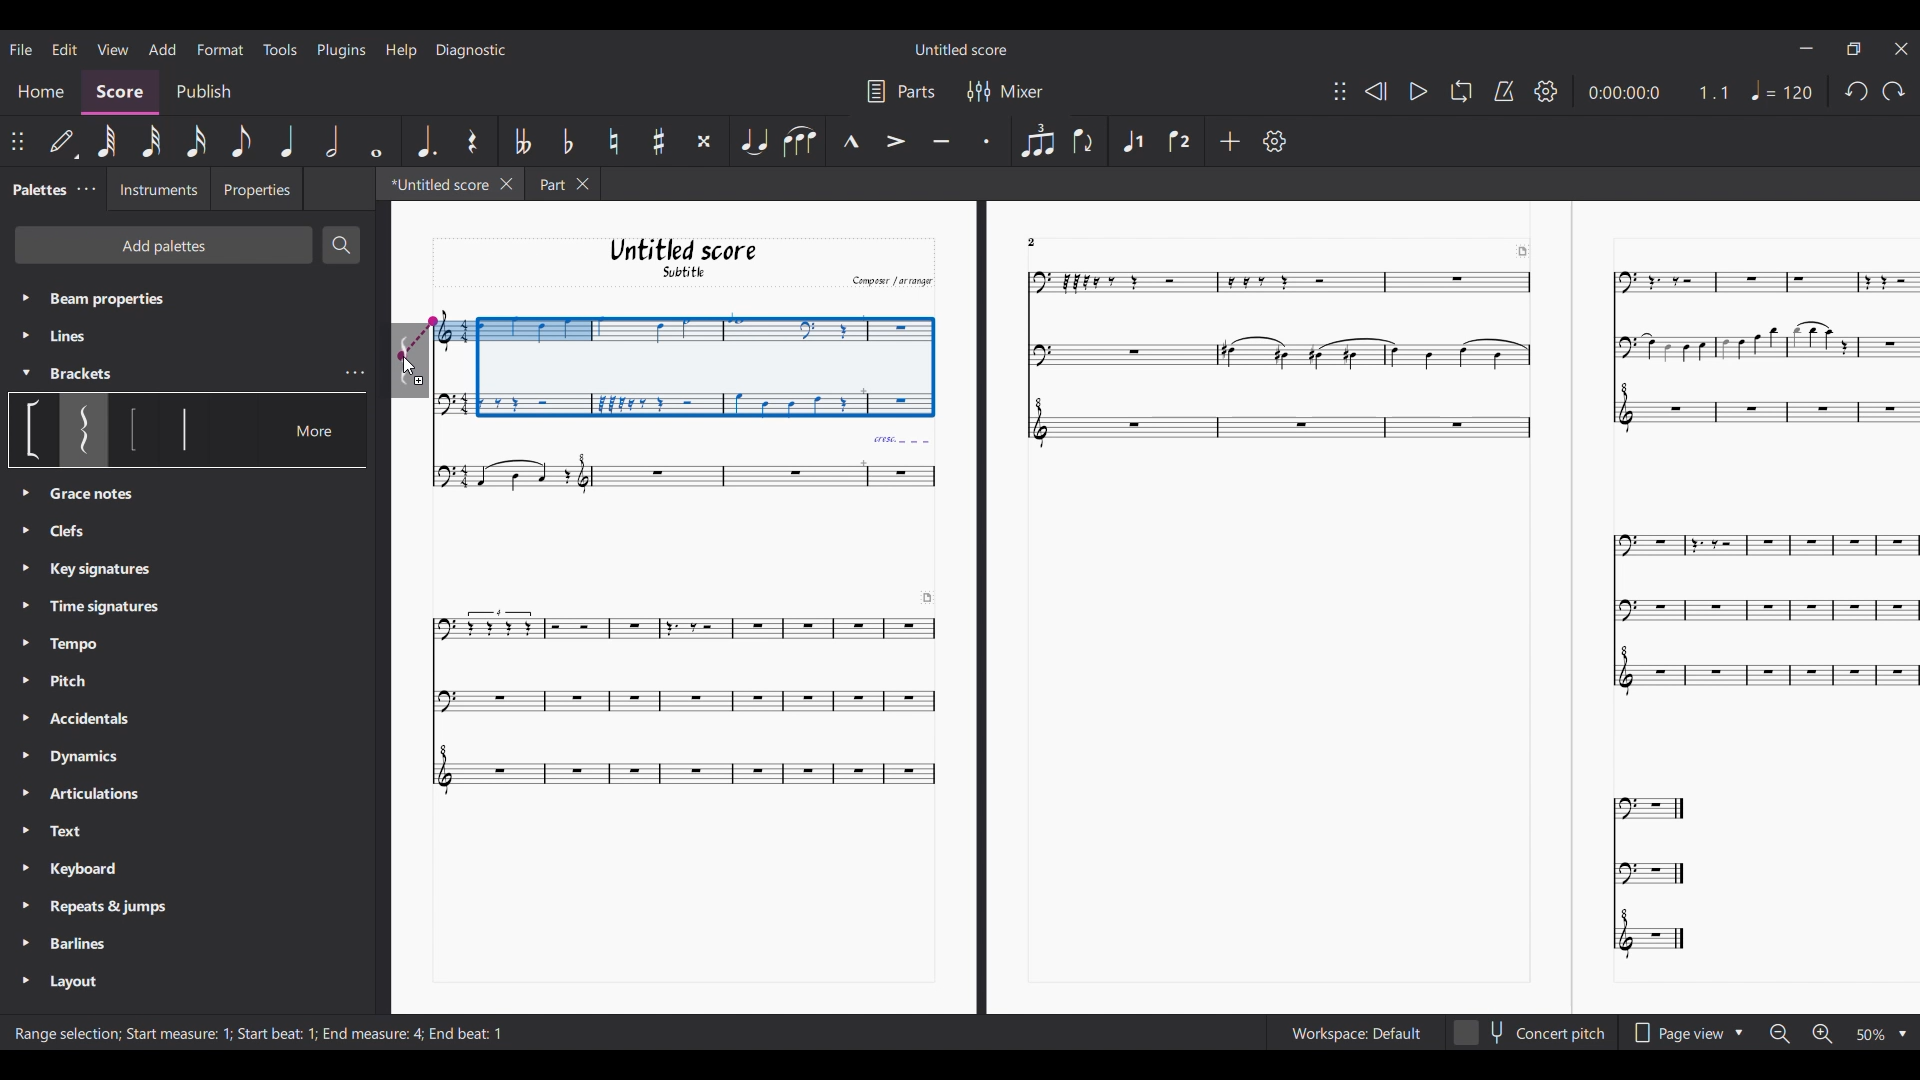  I want to click on Add, so click(1229, 140).